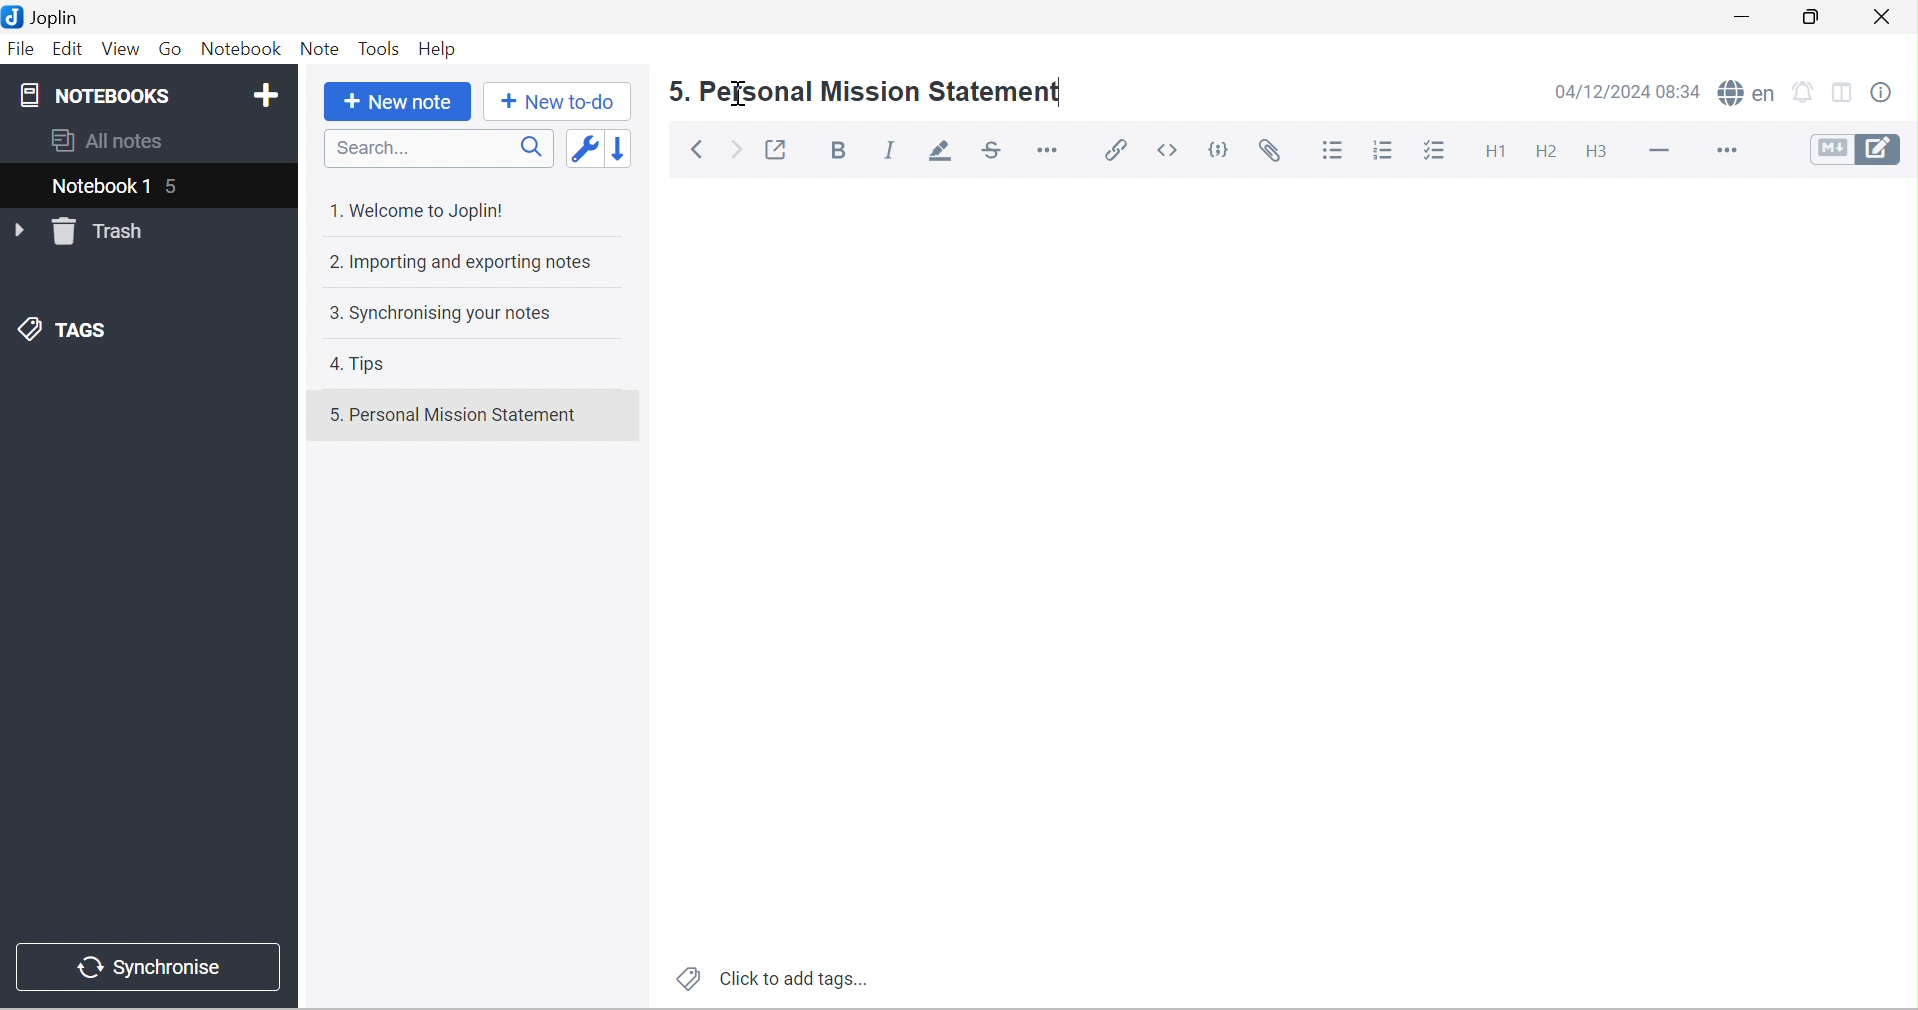 The height and width of the screenshot is (1010, 1918). What do you see at coordinates (583, 152) in the screenshot?
I see `Toggle sort order field` at bounding box center [583, 152].